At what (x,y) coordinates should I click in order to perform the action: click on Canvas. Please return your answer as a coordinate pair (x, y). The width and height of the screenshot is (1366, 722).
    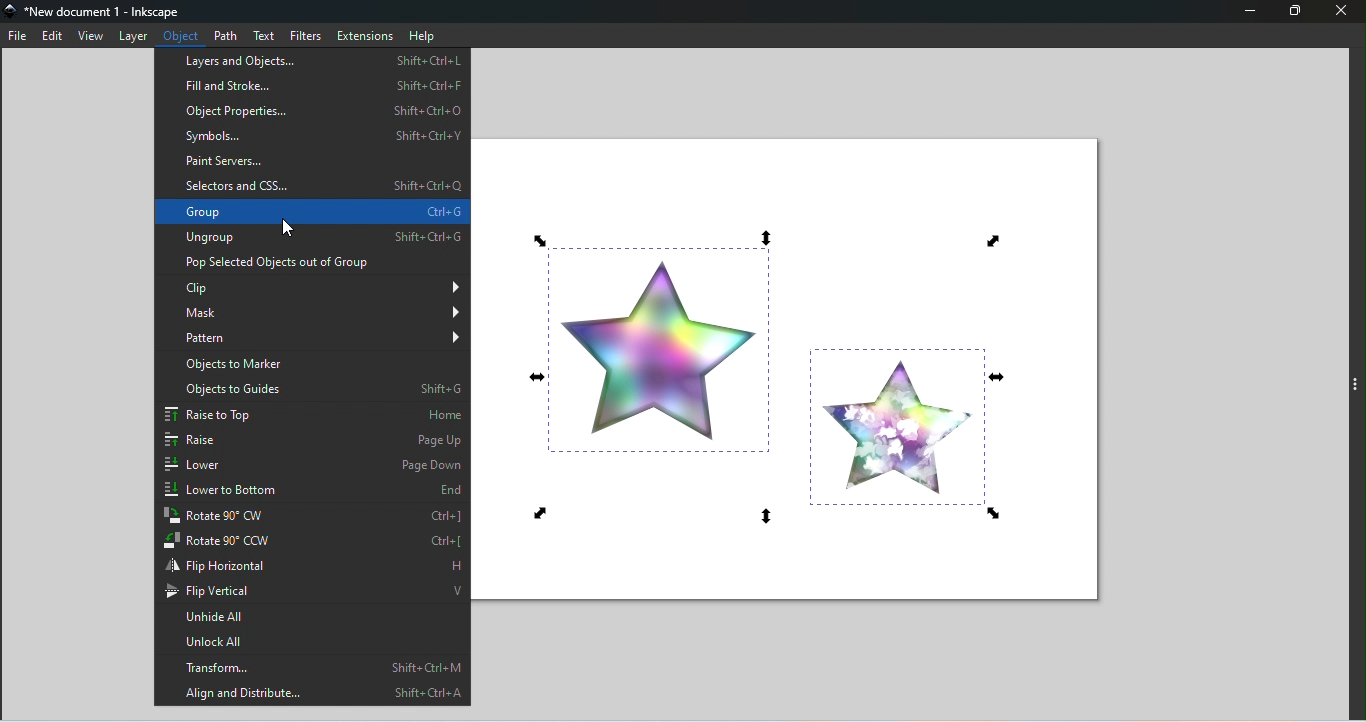
    Looking at the image, I should click on (793, 365).